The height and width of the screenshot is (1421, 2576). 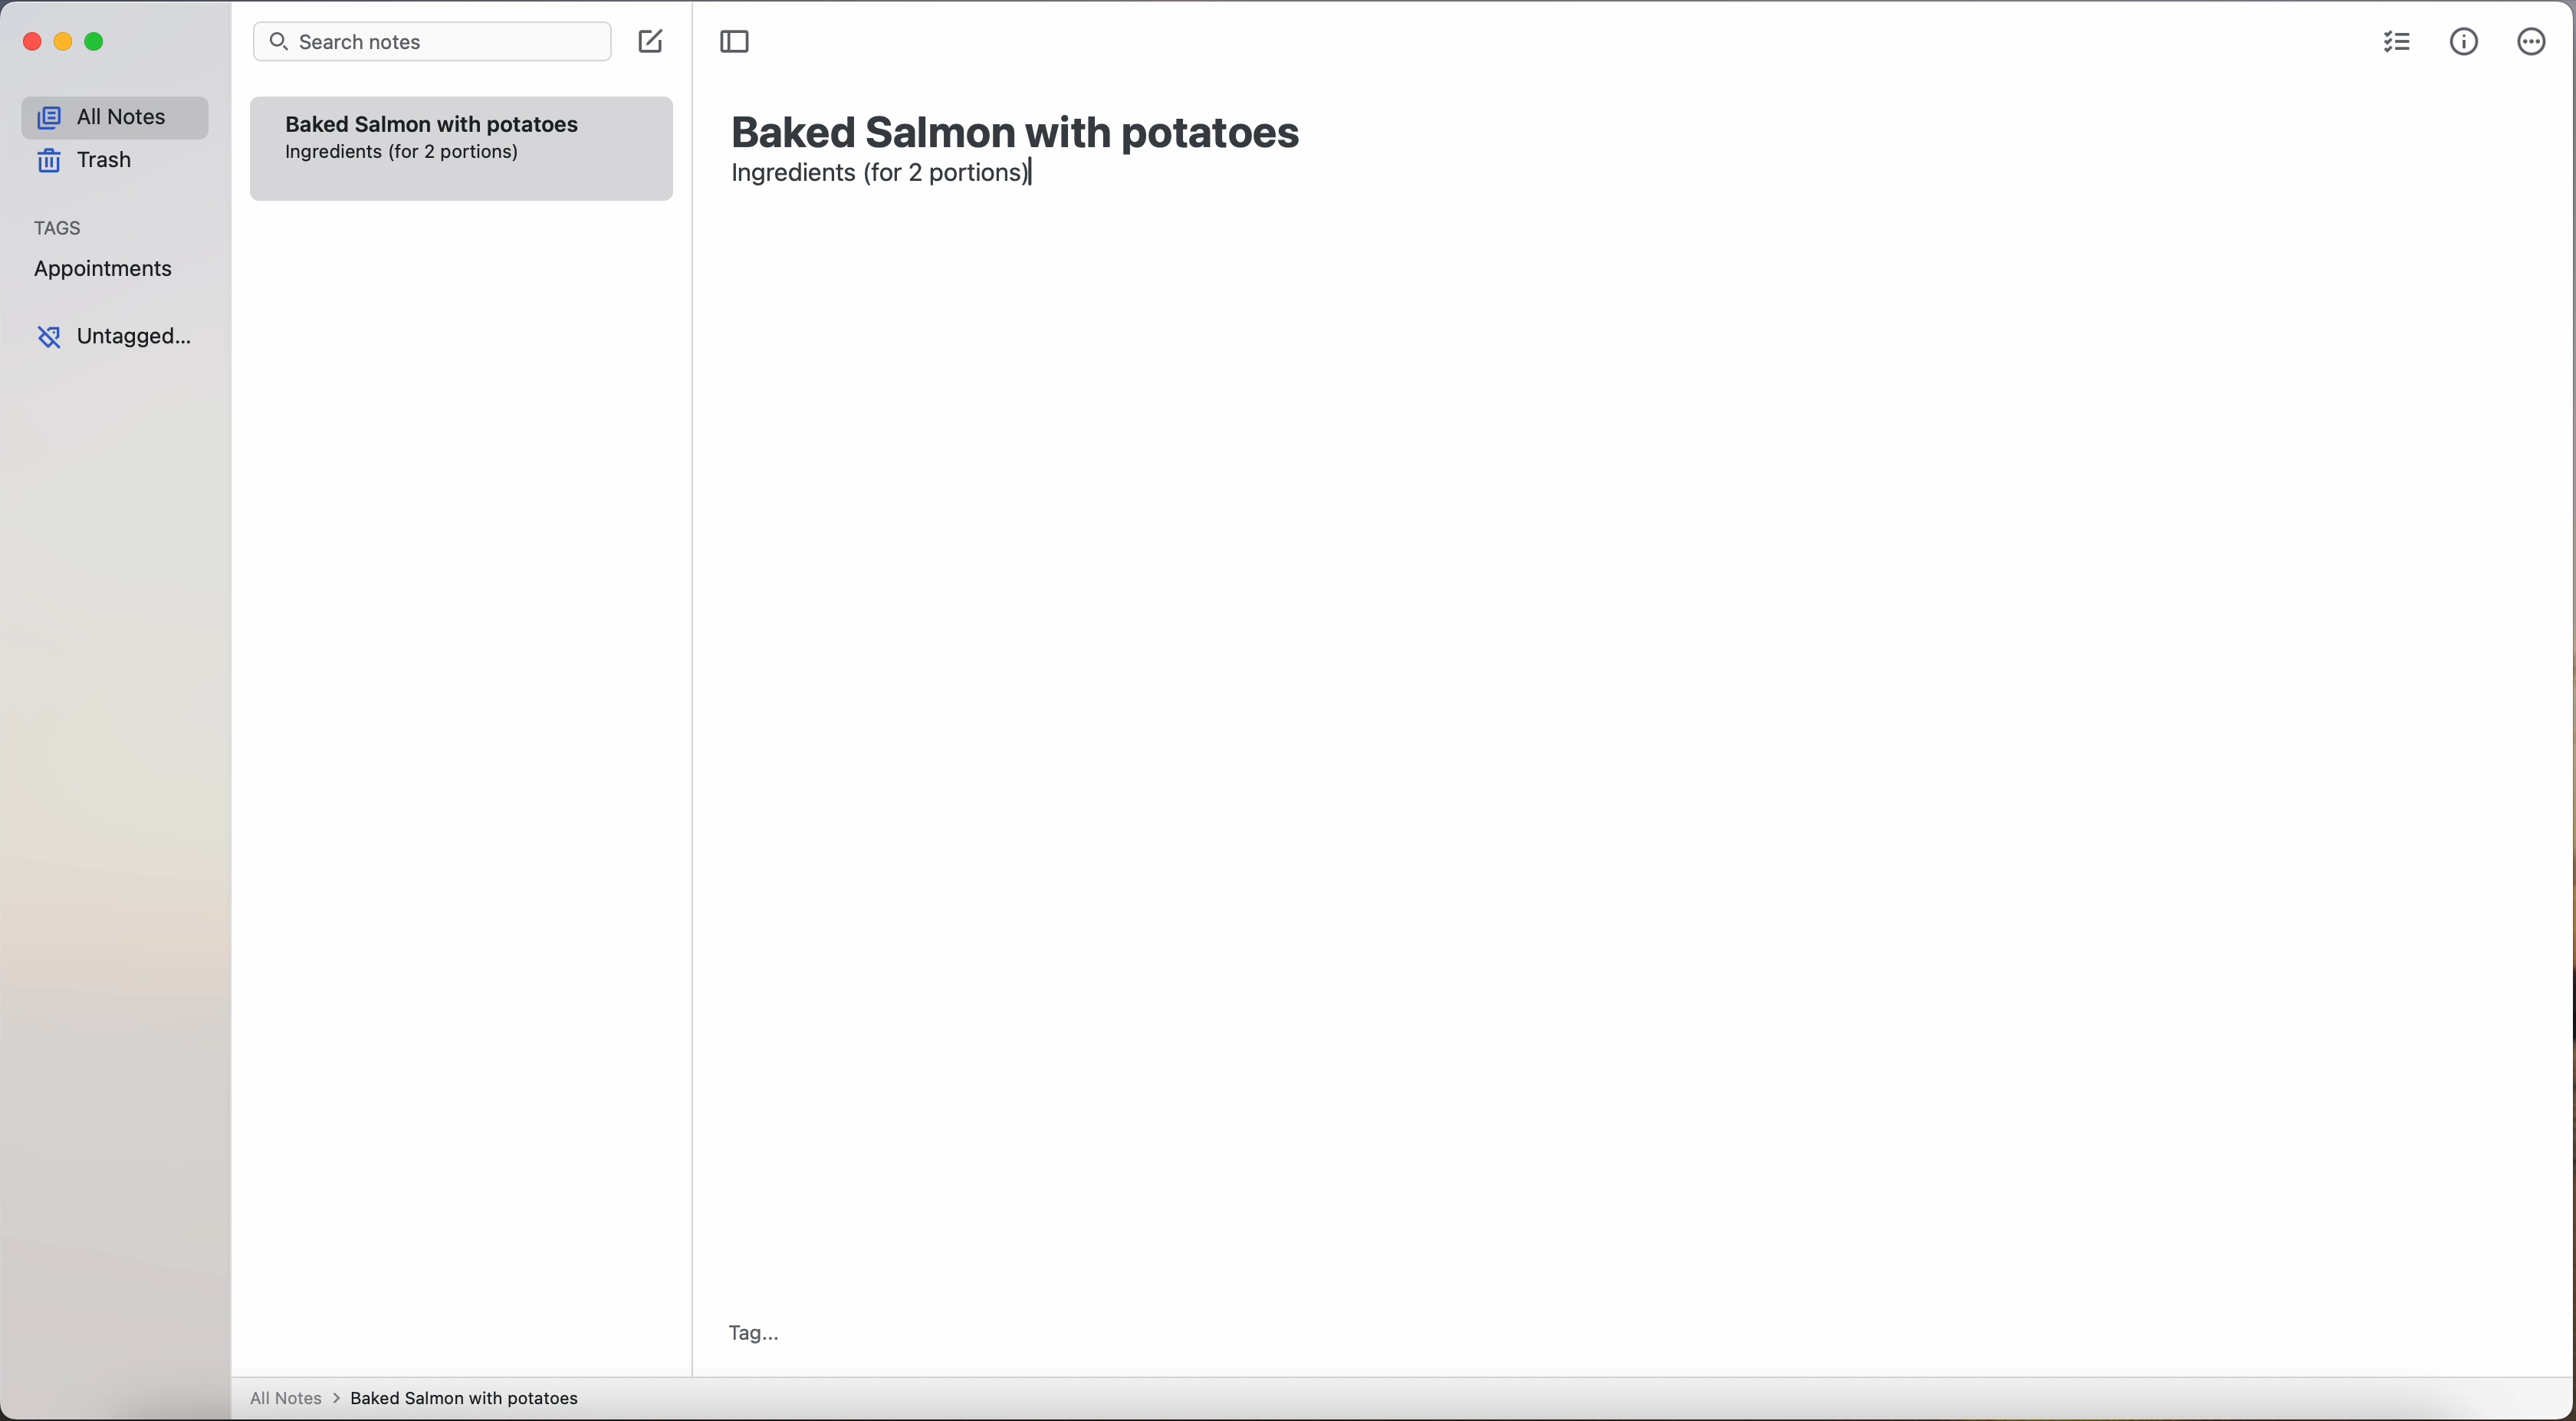 What do you see at coordinates (114, 116) in the screenshot?
I see `all notes` at bounding box center [114, 116].